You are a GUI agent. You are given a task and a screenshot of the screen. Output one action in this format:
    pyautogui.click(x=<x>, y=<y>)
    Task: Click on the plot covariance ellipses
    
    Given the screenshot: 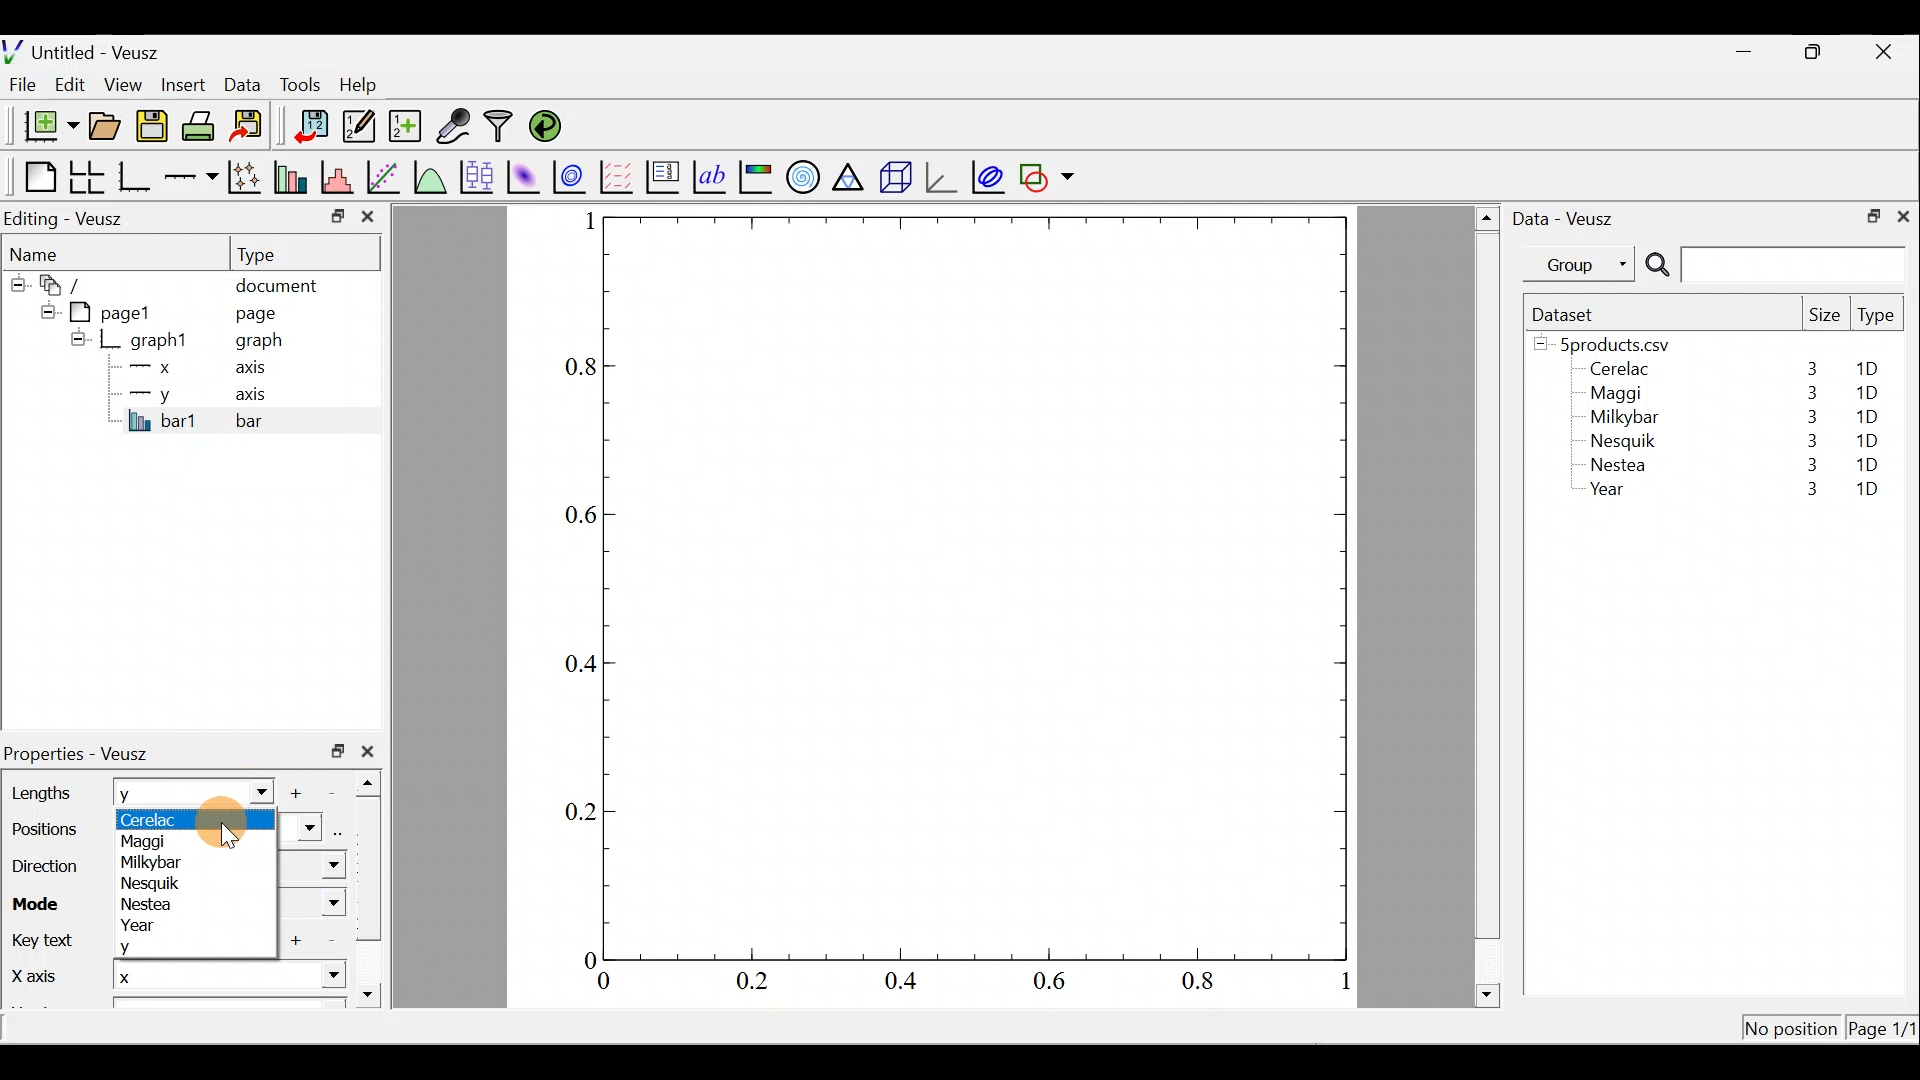 What is the action you would take?
    pyautogui.click(x=990, y=175)
    